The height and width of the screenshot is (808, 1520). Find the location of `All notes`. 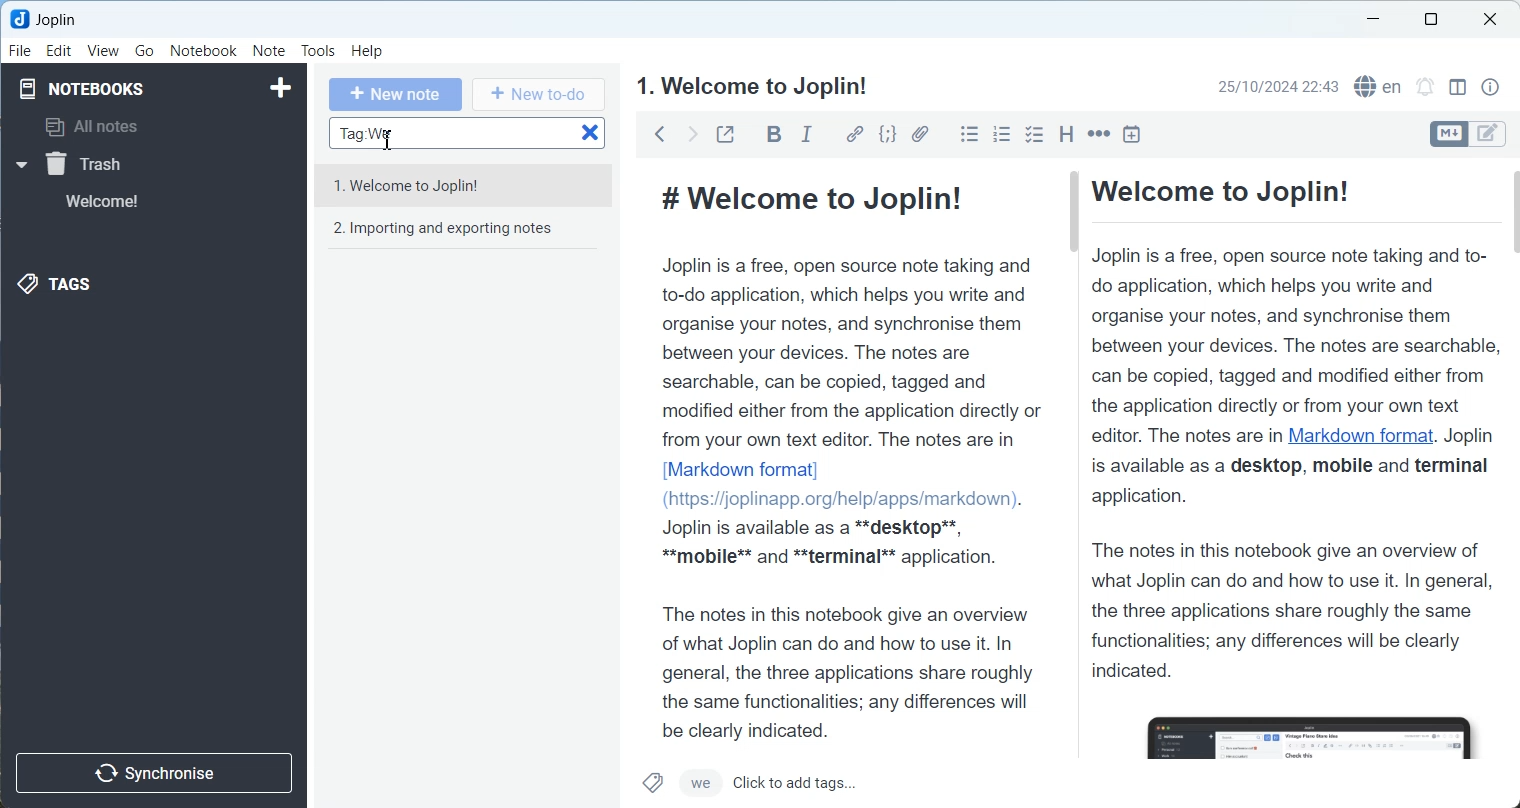

All notes is located at coordinates (161, 128).